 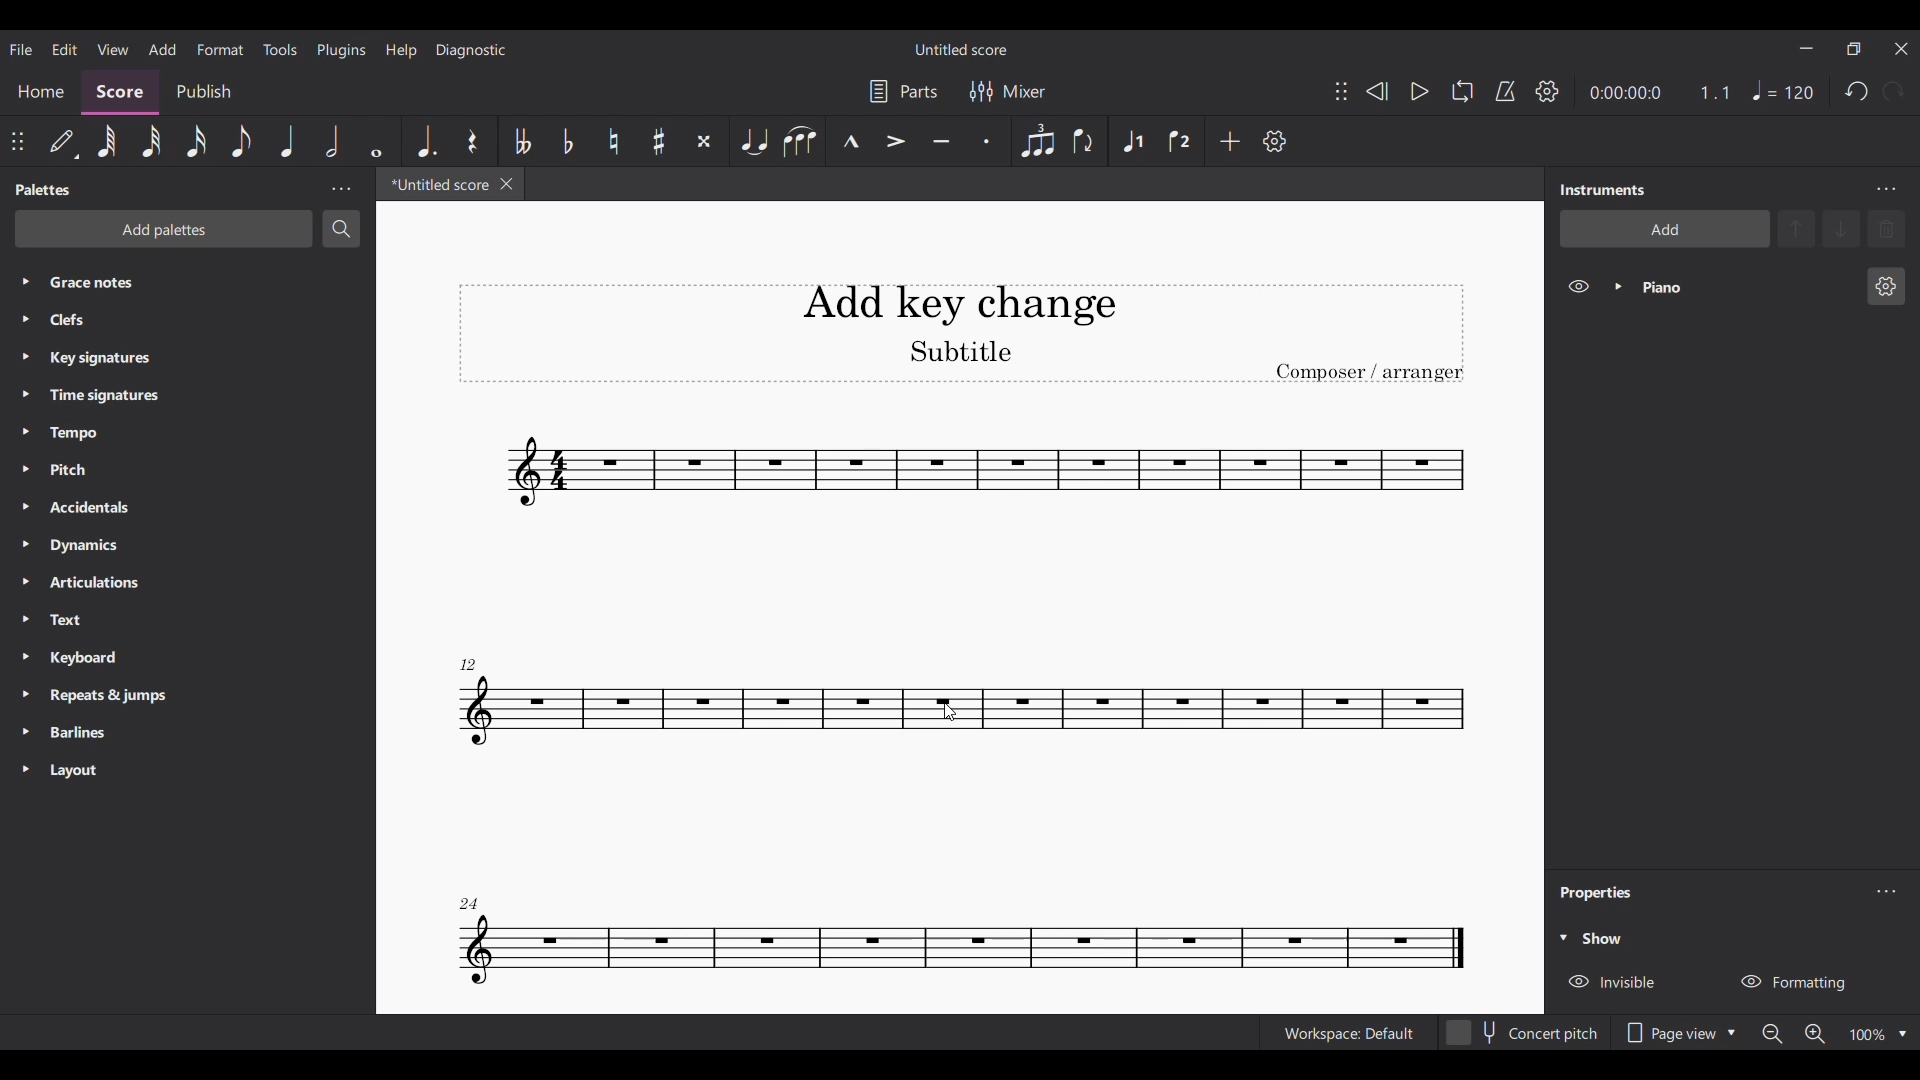 I want to click on Quaternate, so click(x=1783, y=91).